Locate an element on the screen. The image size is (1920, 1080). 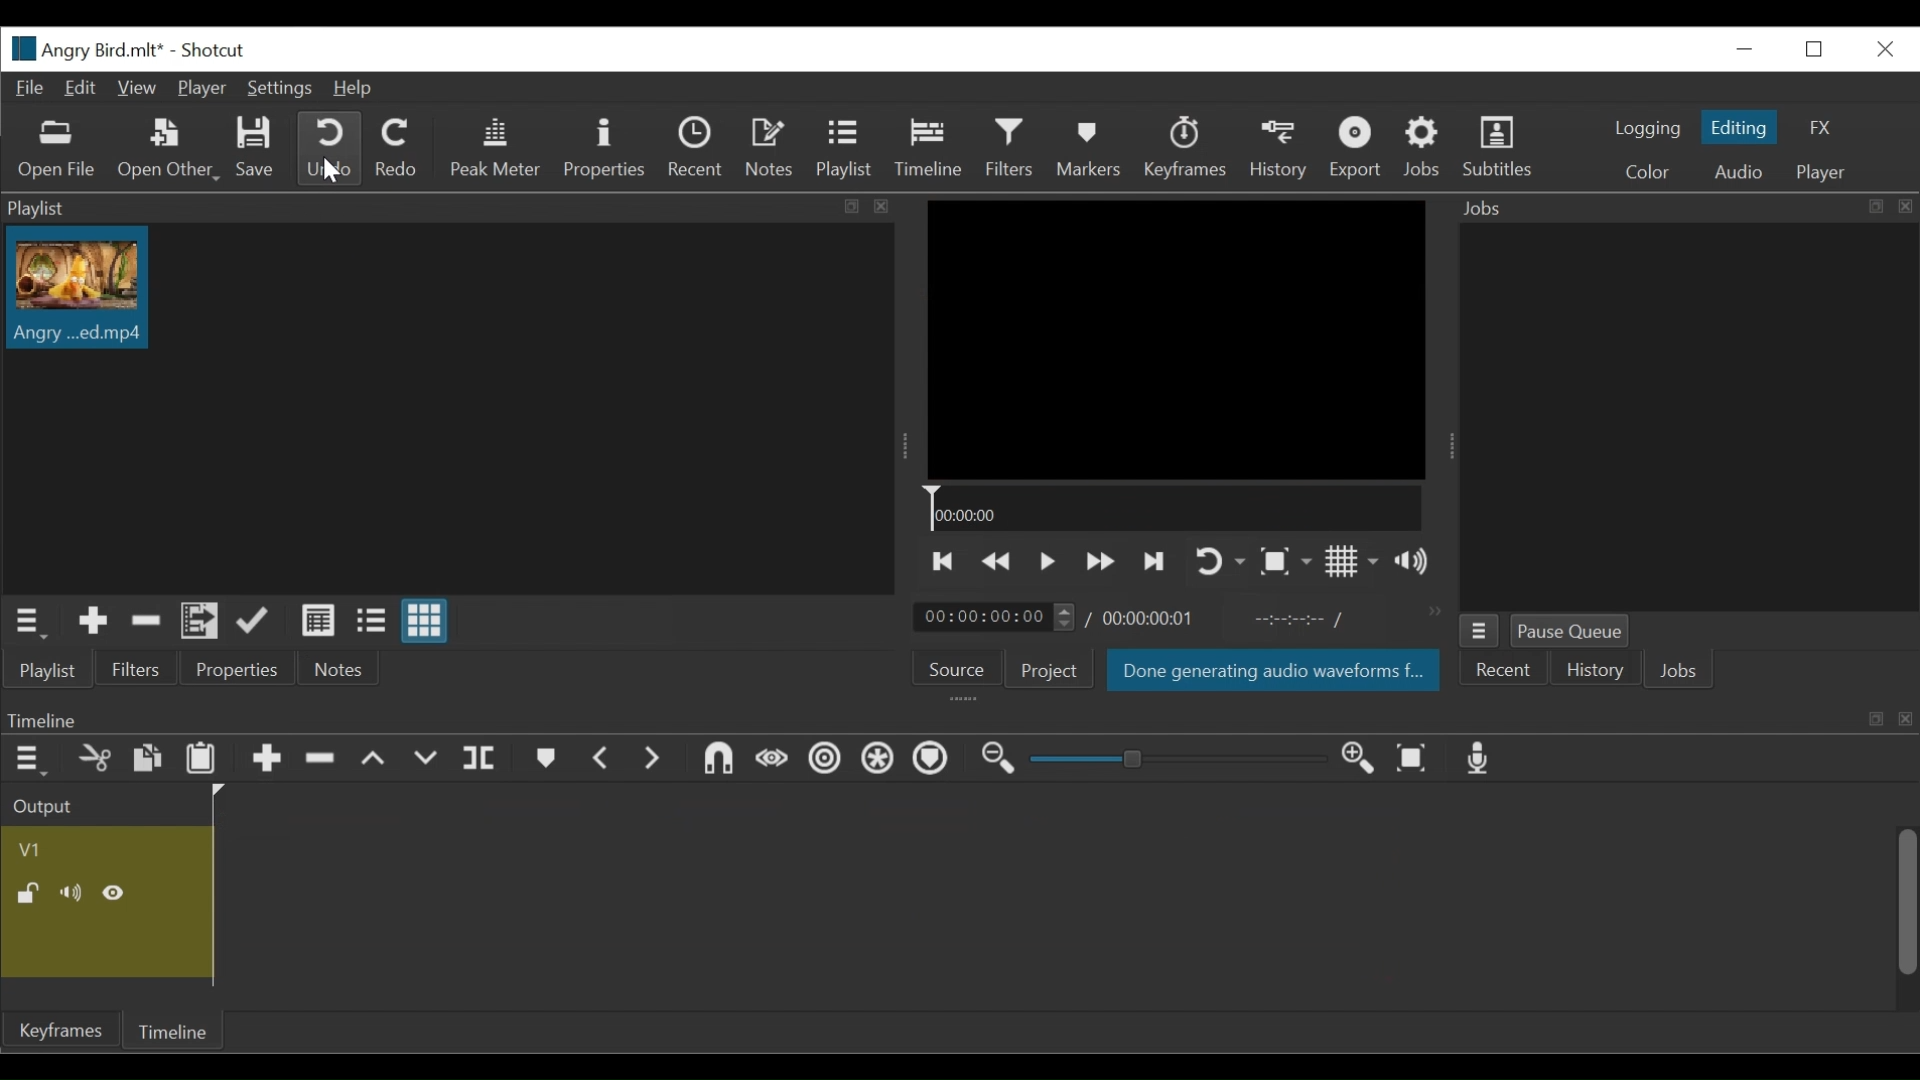
Timeline is located at coordinates (1173, 510).